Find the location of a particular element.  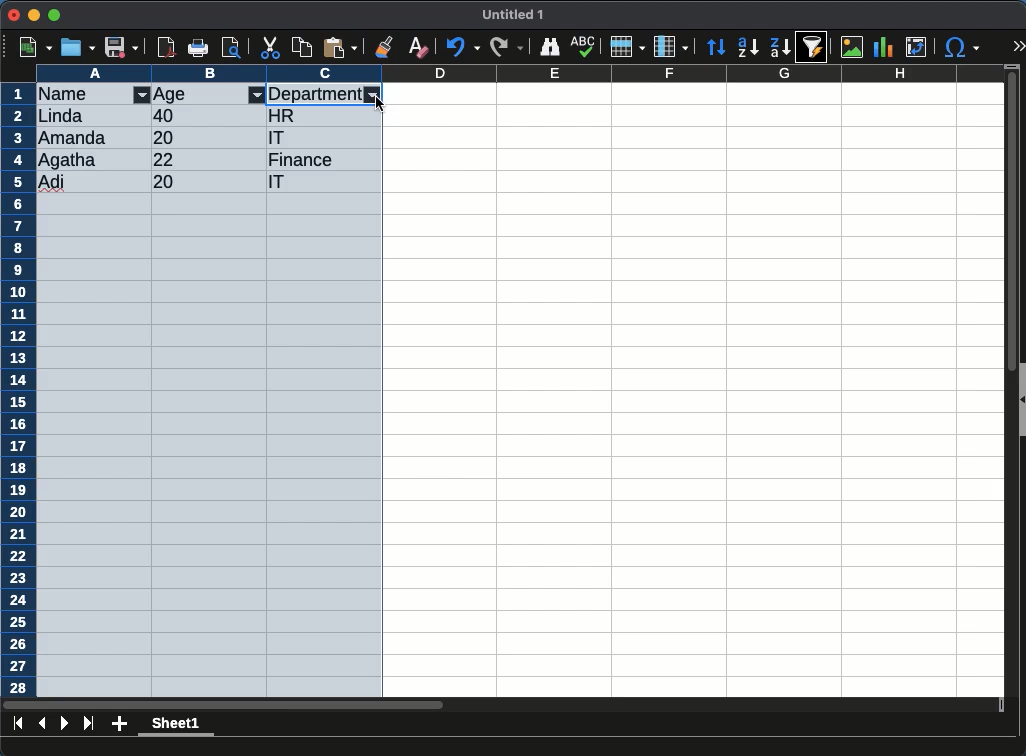

pivot table is located at coordinates (916, 48).